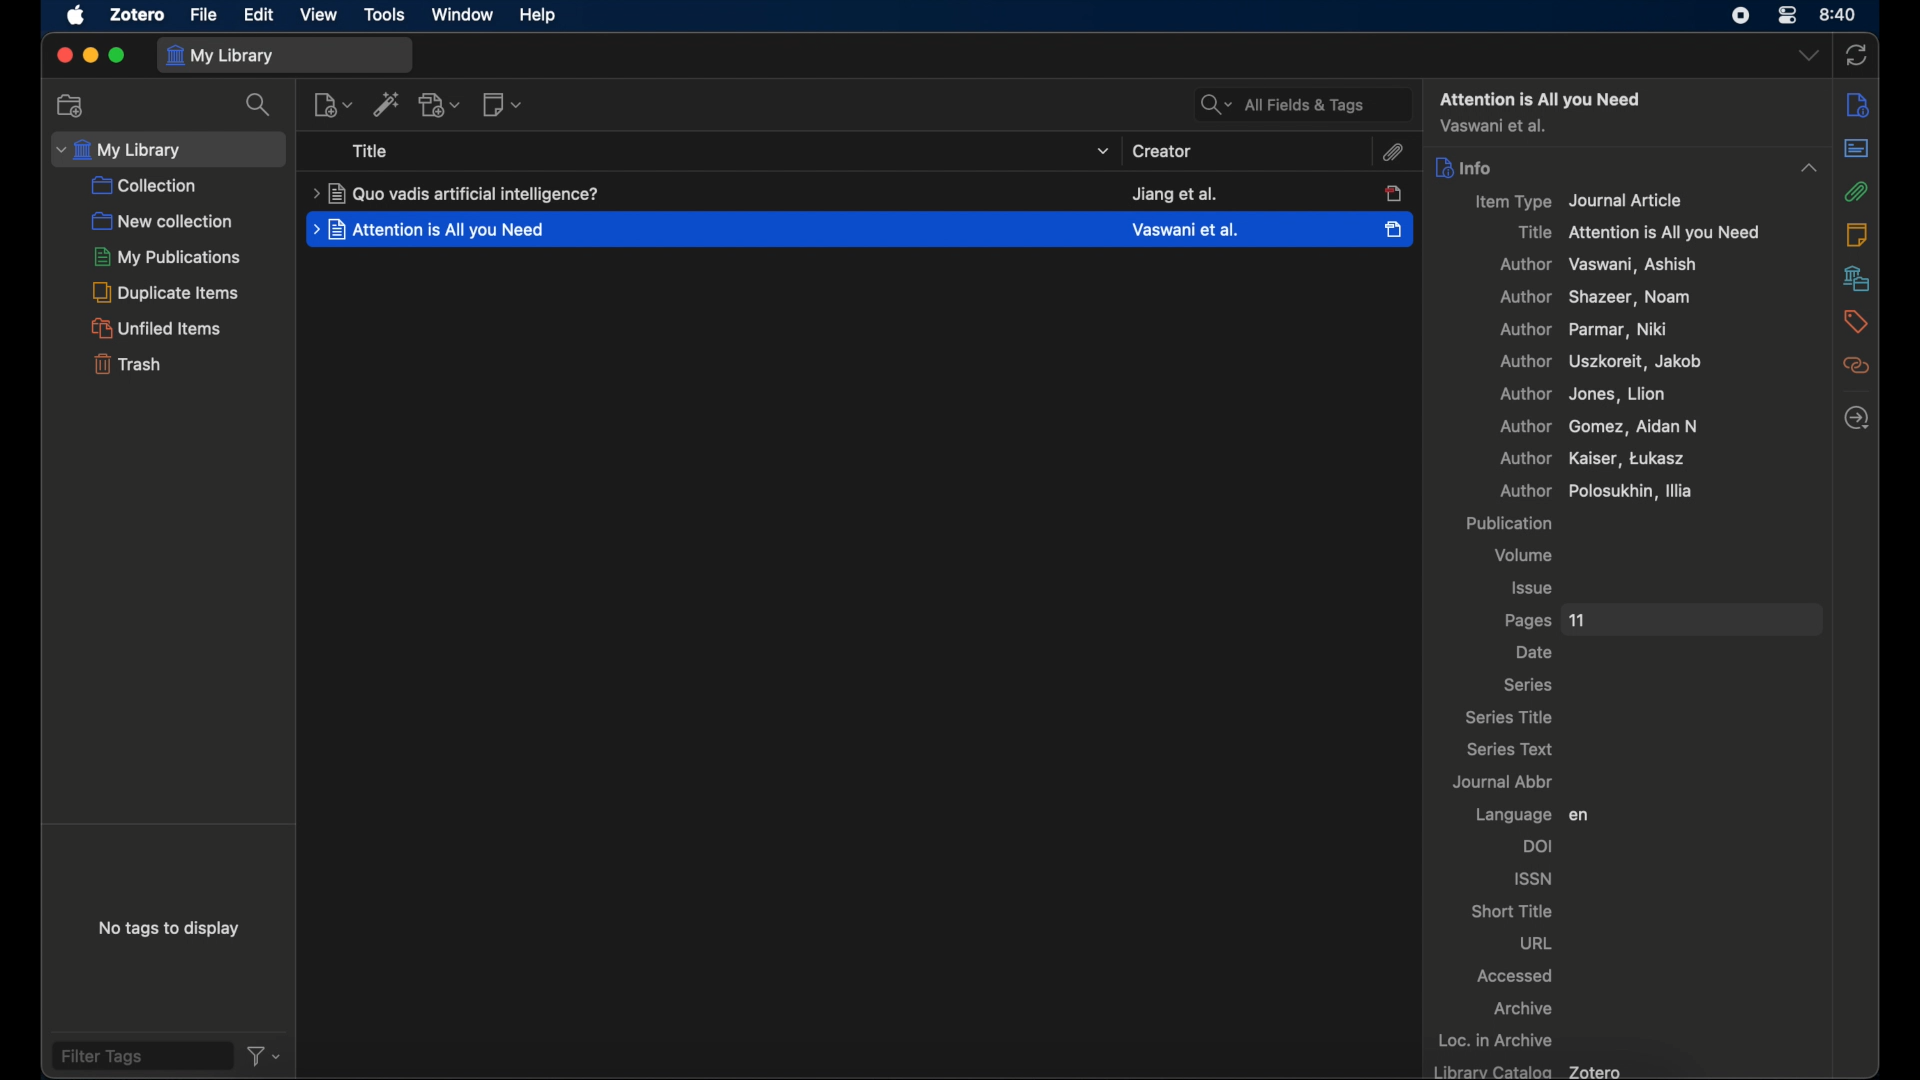 The image size is (1920, 1080). I want to click on author shaker, noam, so click(1601, 299).